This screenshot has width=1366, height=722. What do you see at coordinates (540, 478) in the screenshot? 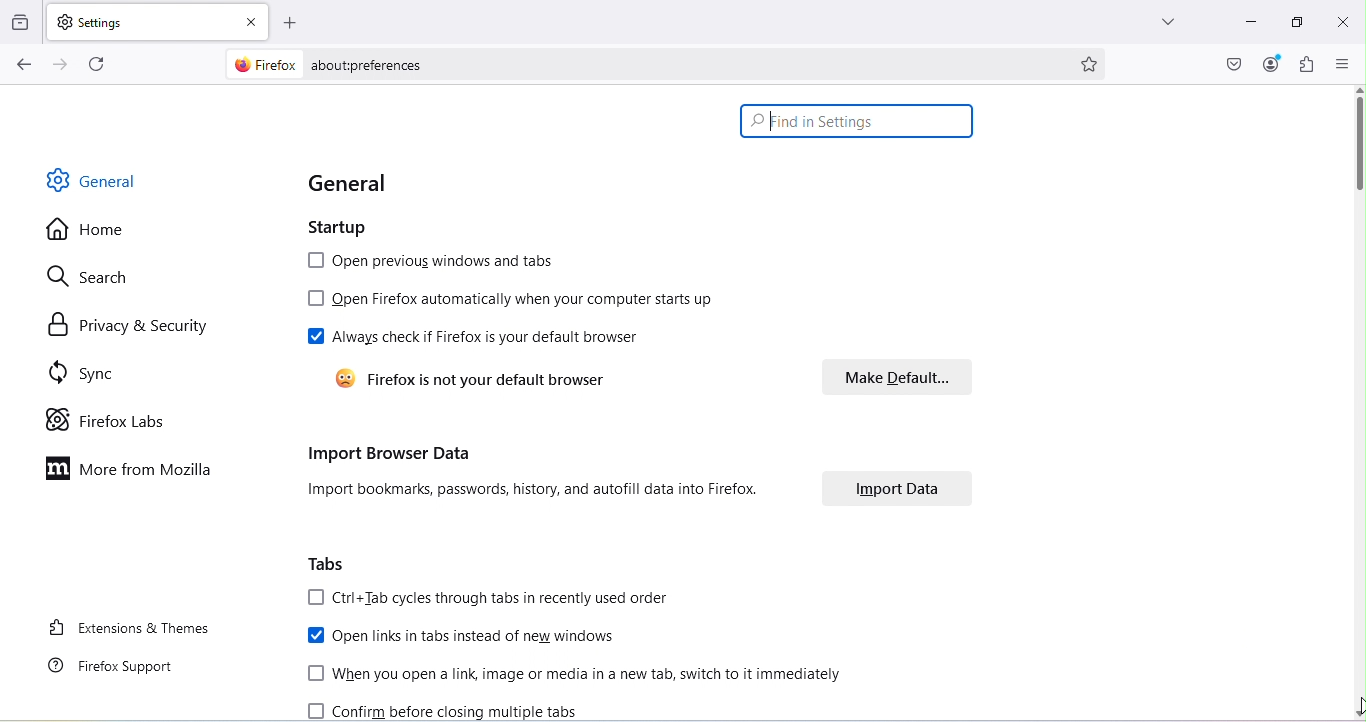
I see `Import browser data` at bounding box center [540, 478].